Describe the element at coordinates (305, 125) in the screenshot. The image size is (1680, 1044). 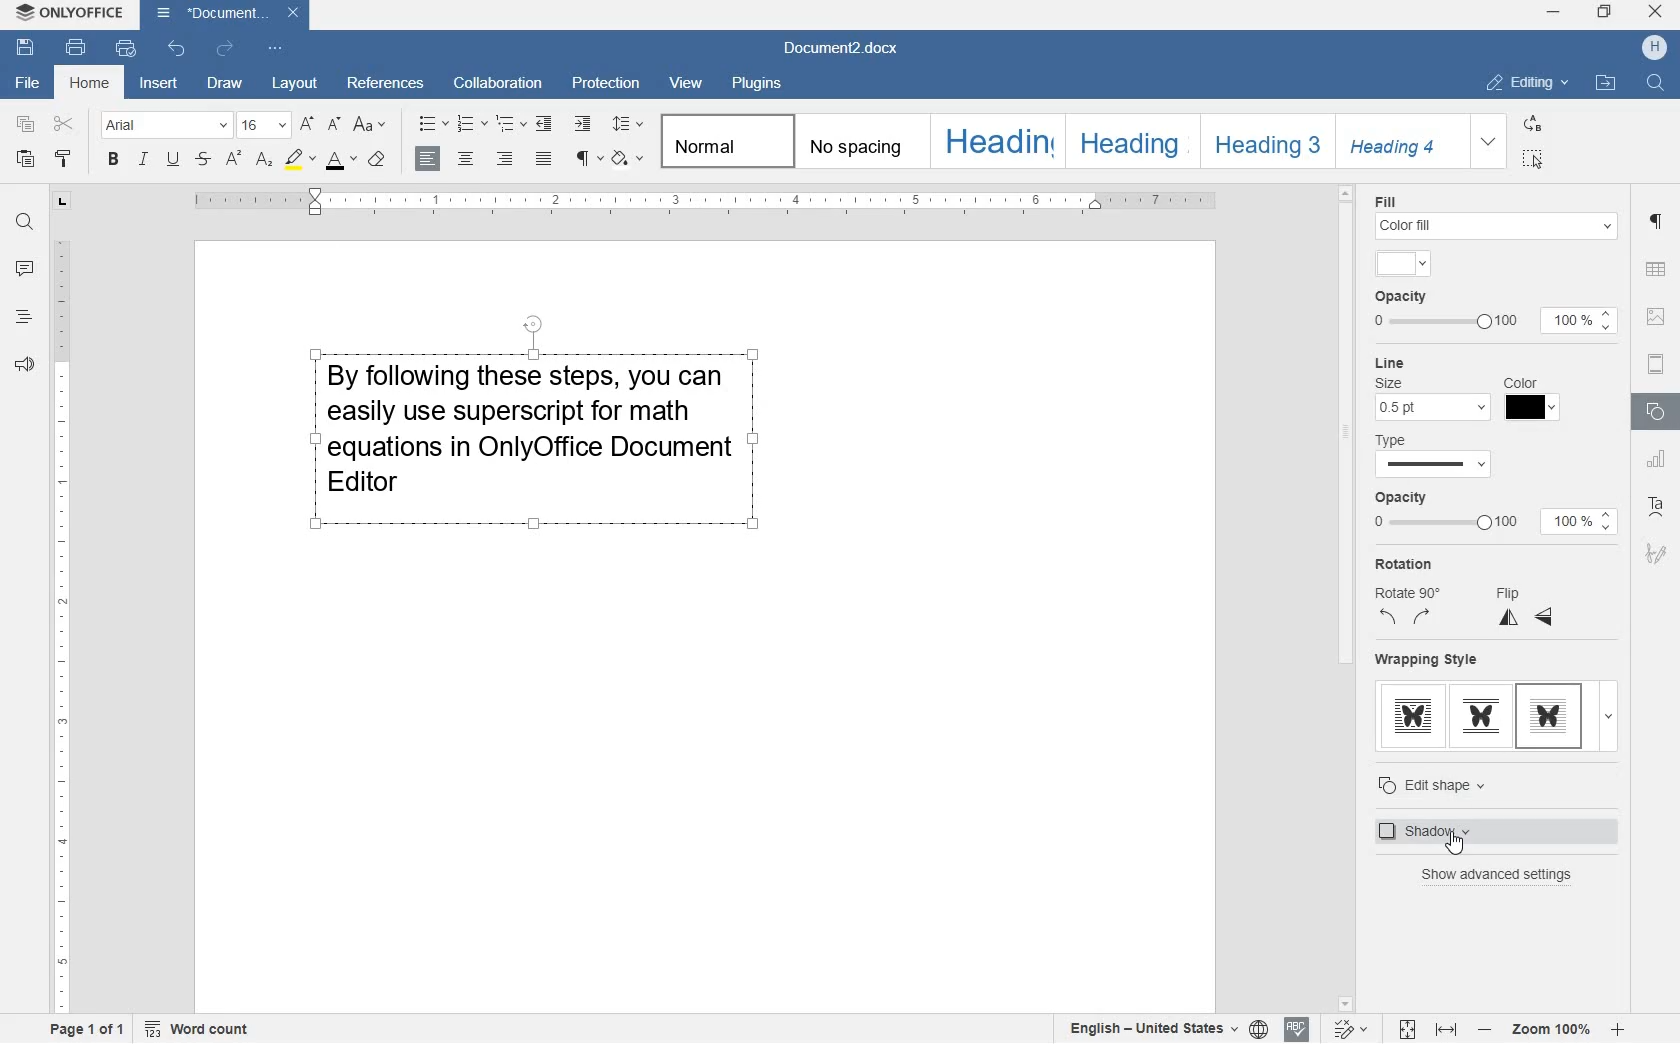
I see `increment font size` at that location.